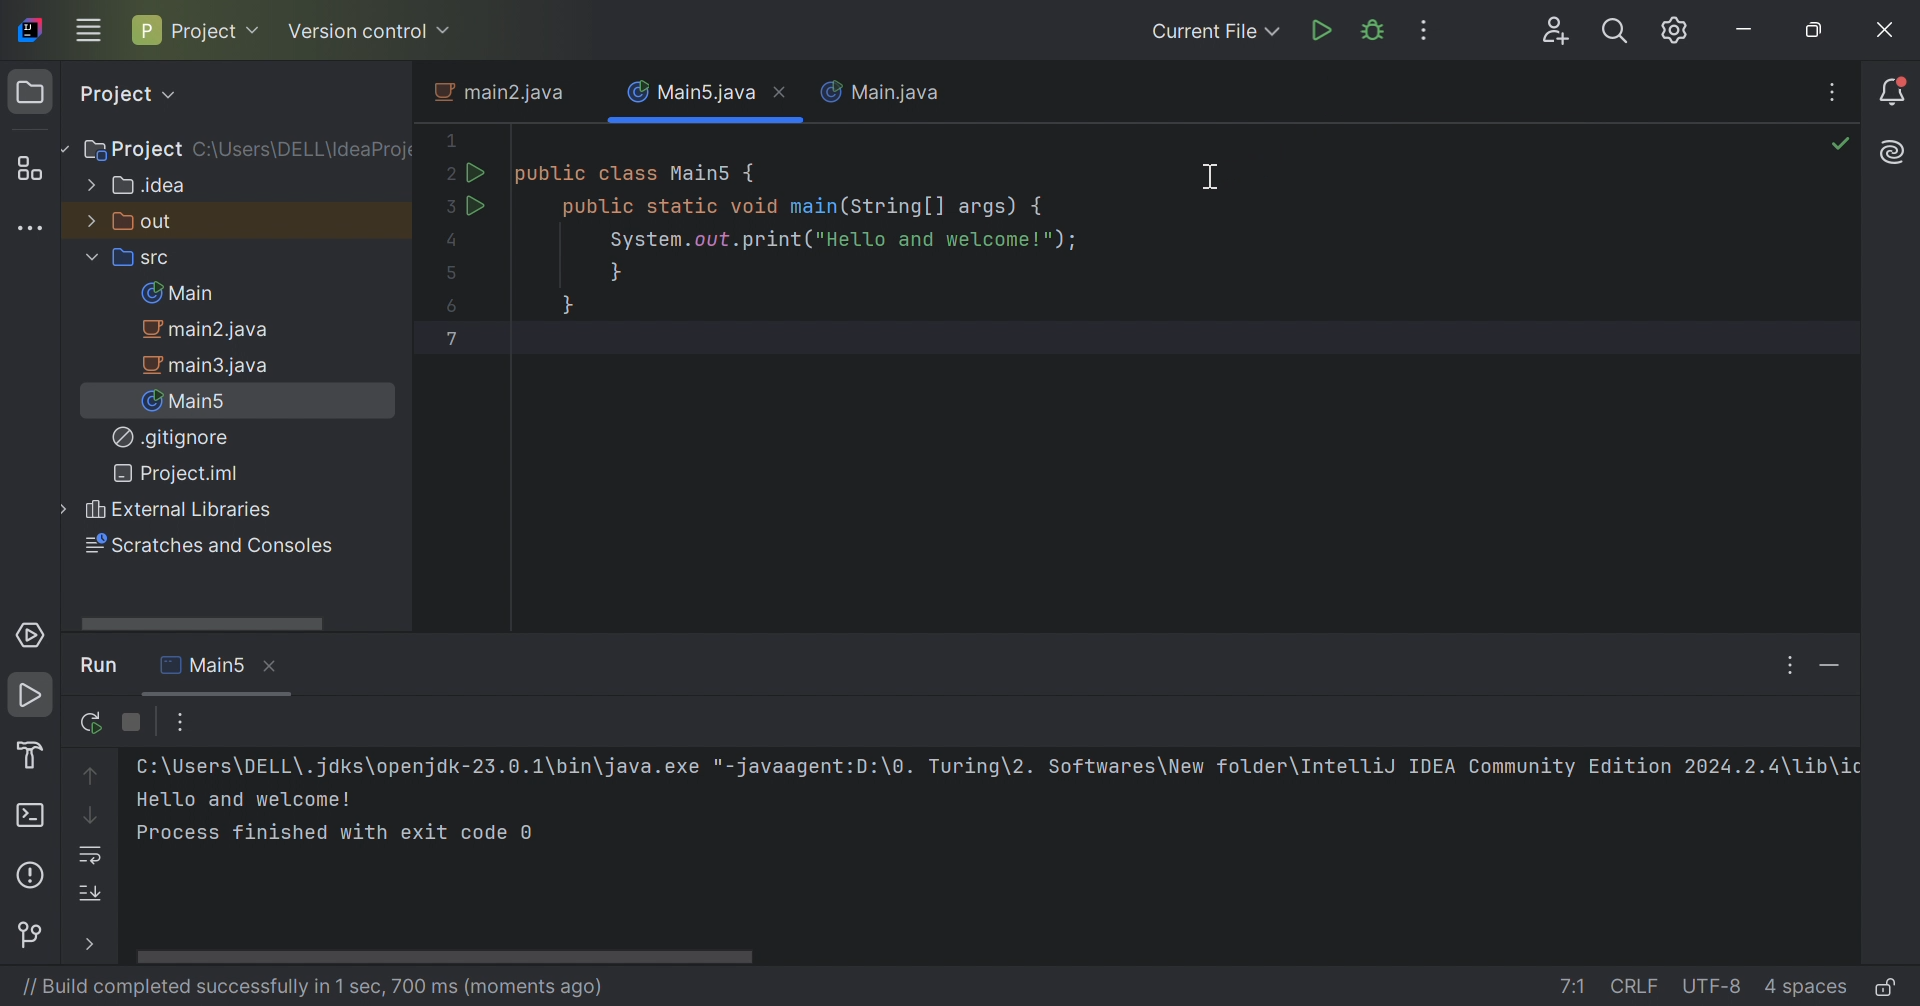 The height and width of the screenshot is (1006, 1920). I want to click on Scroll to End, so click(91, 892).